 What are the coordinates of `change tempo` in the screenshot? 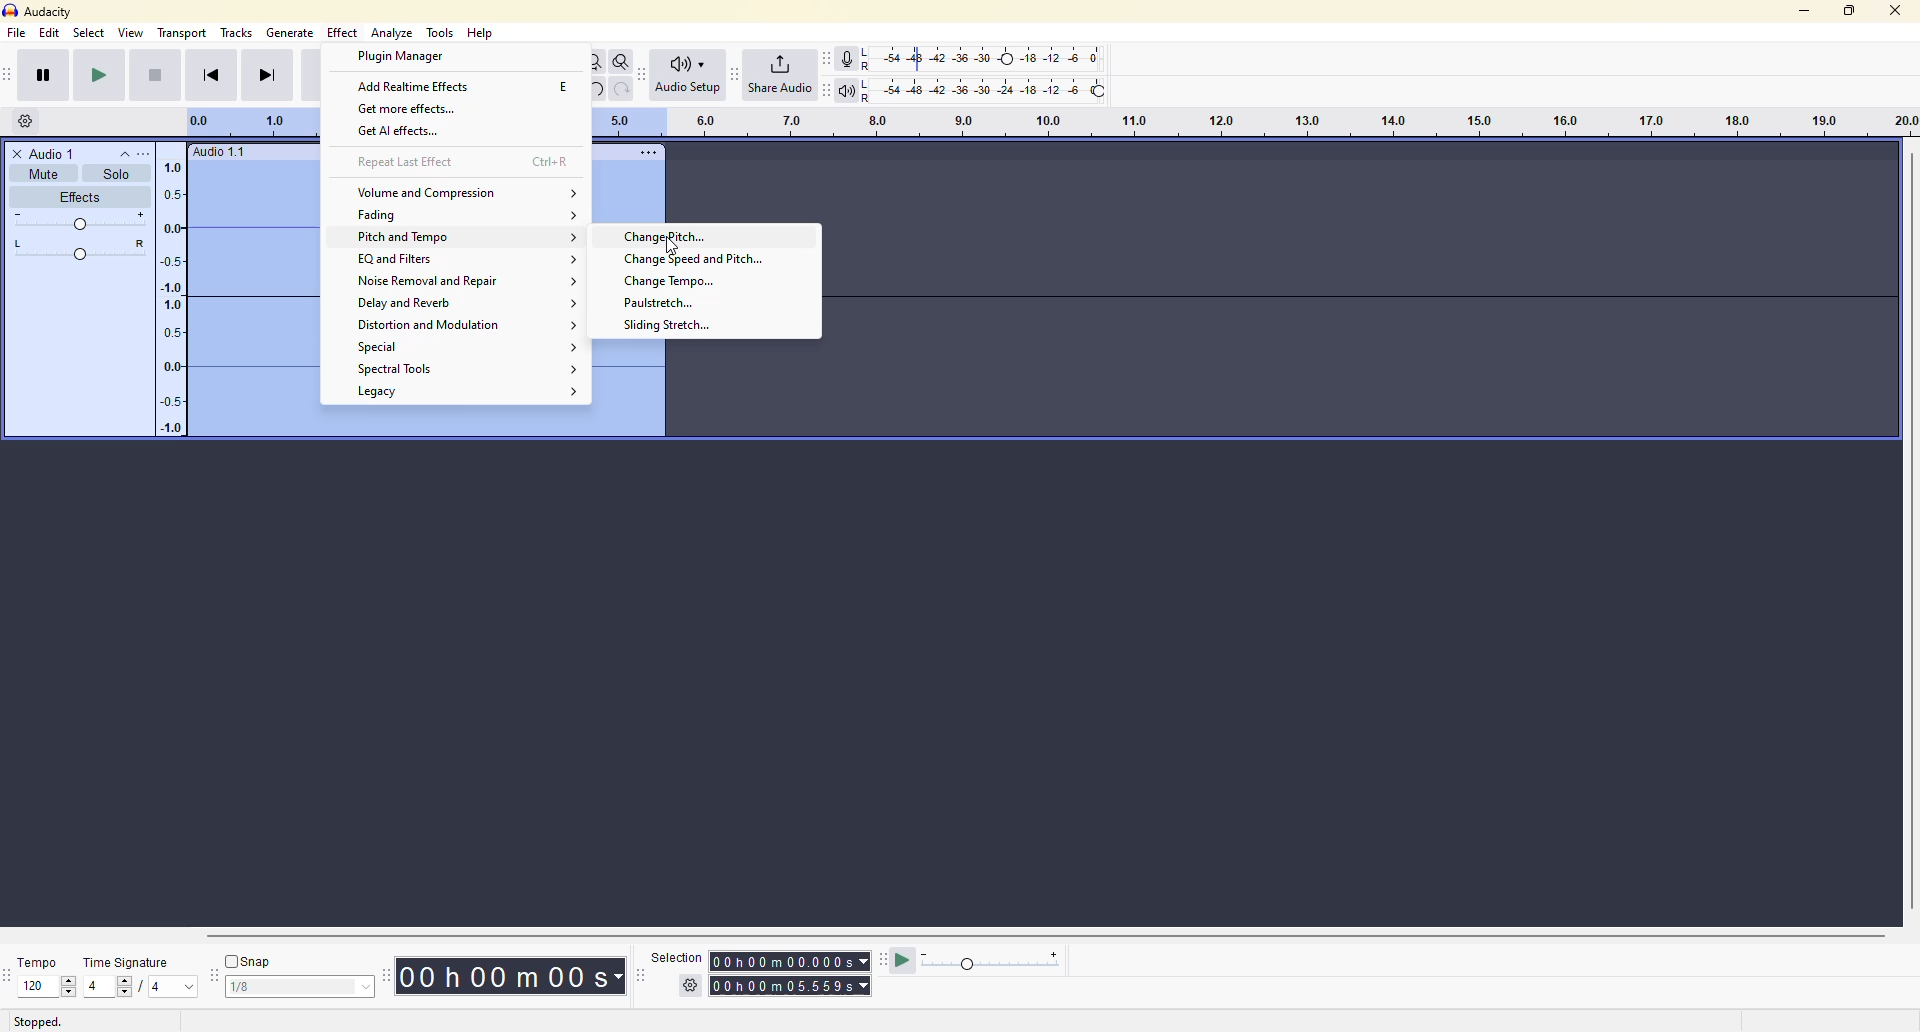 It's located at (680, 281).